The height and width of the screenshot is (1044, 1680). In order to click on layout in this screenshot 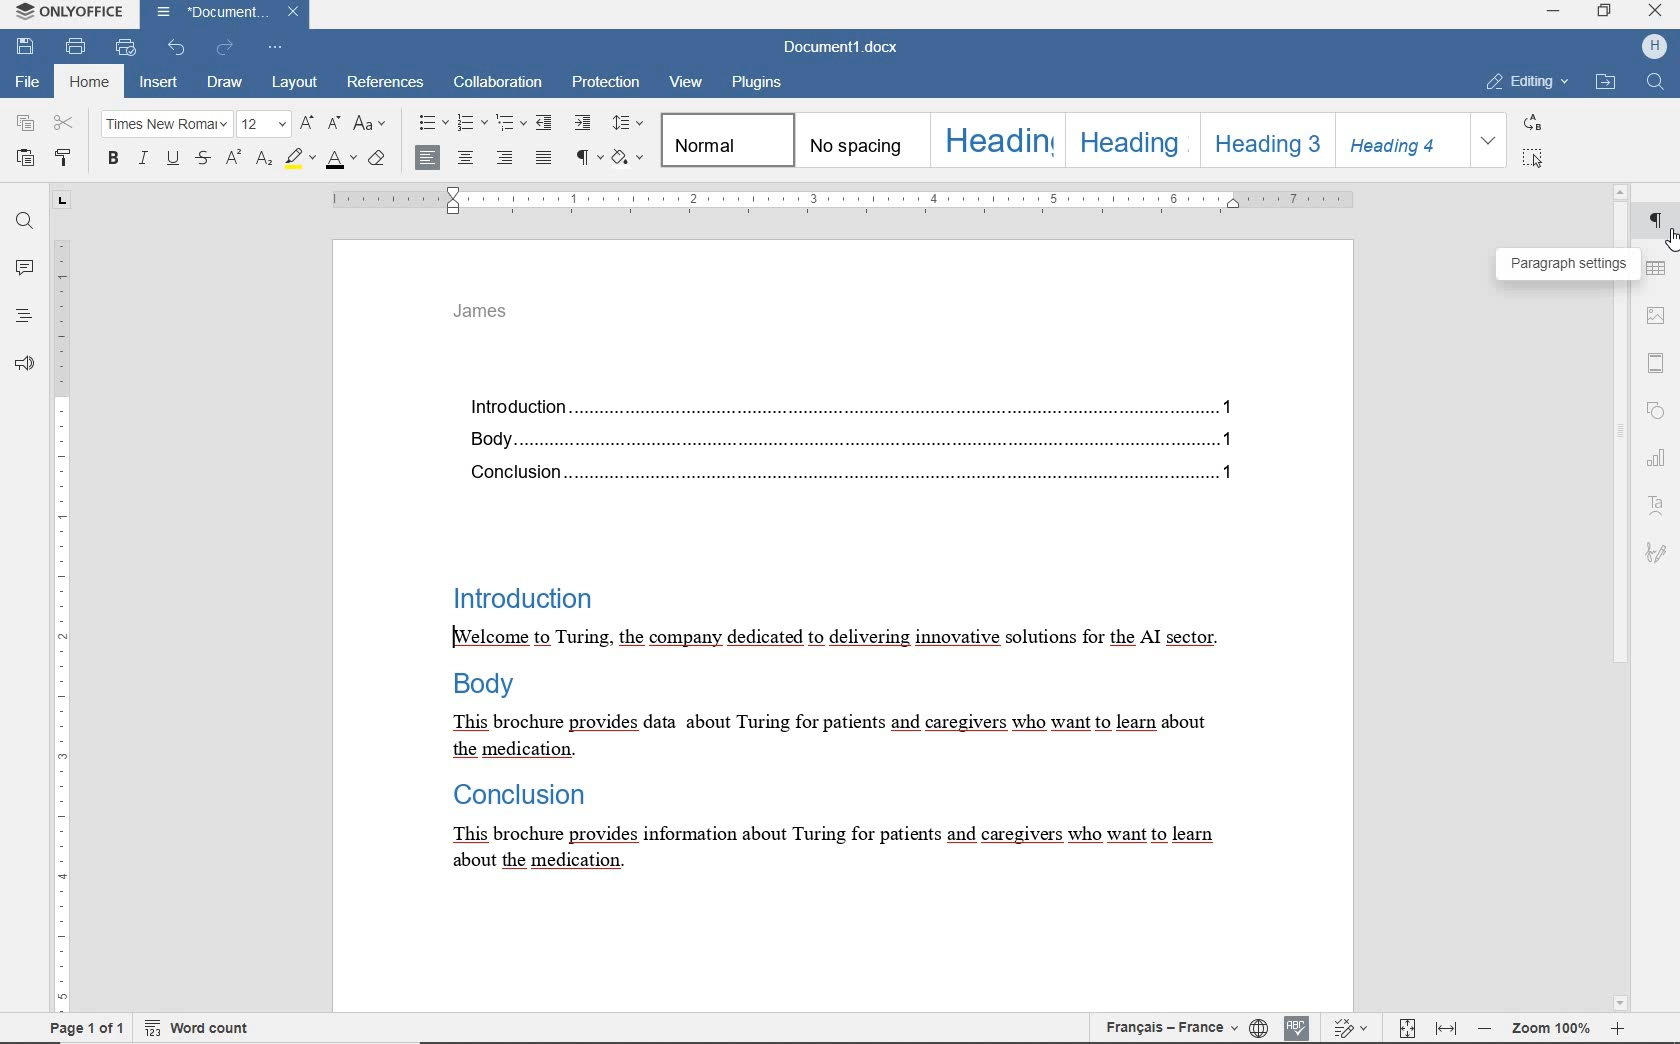, I will do `click(292, 84)`.